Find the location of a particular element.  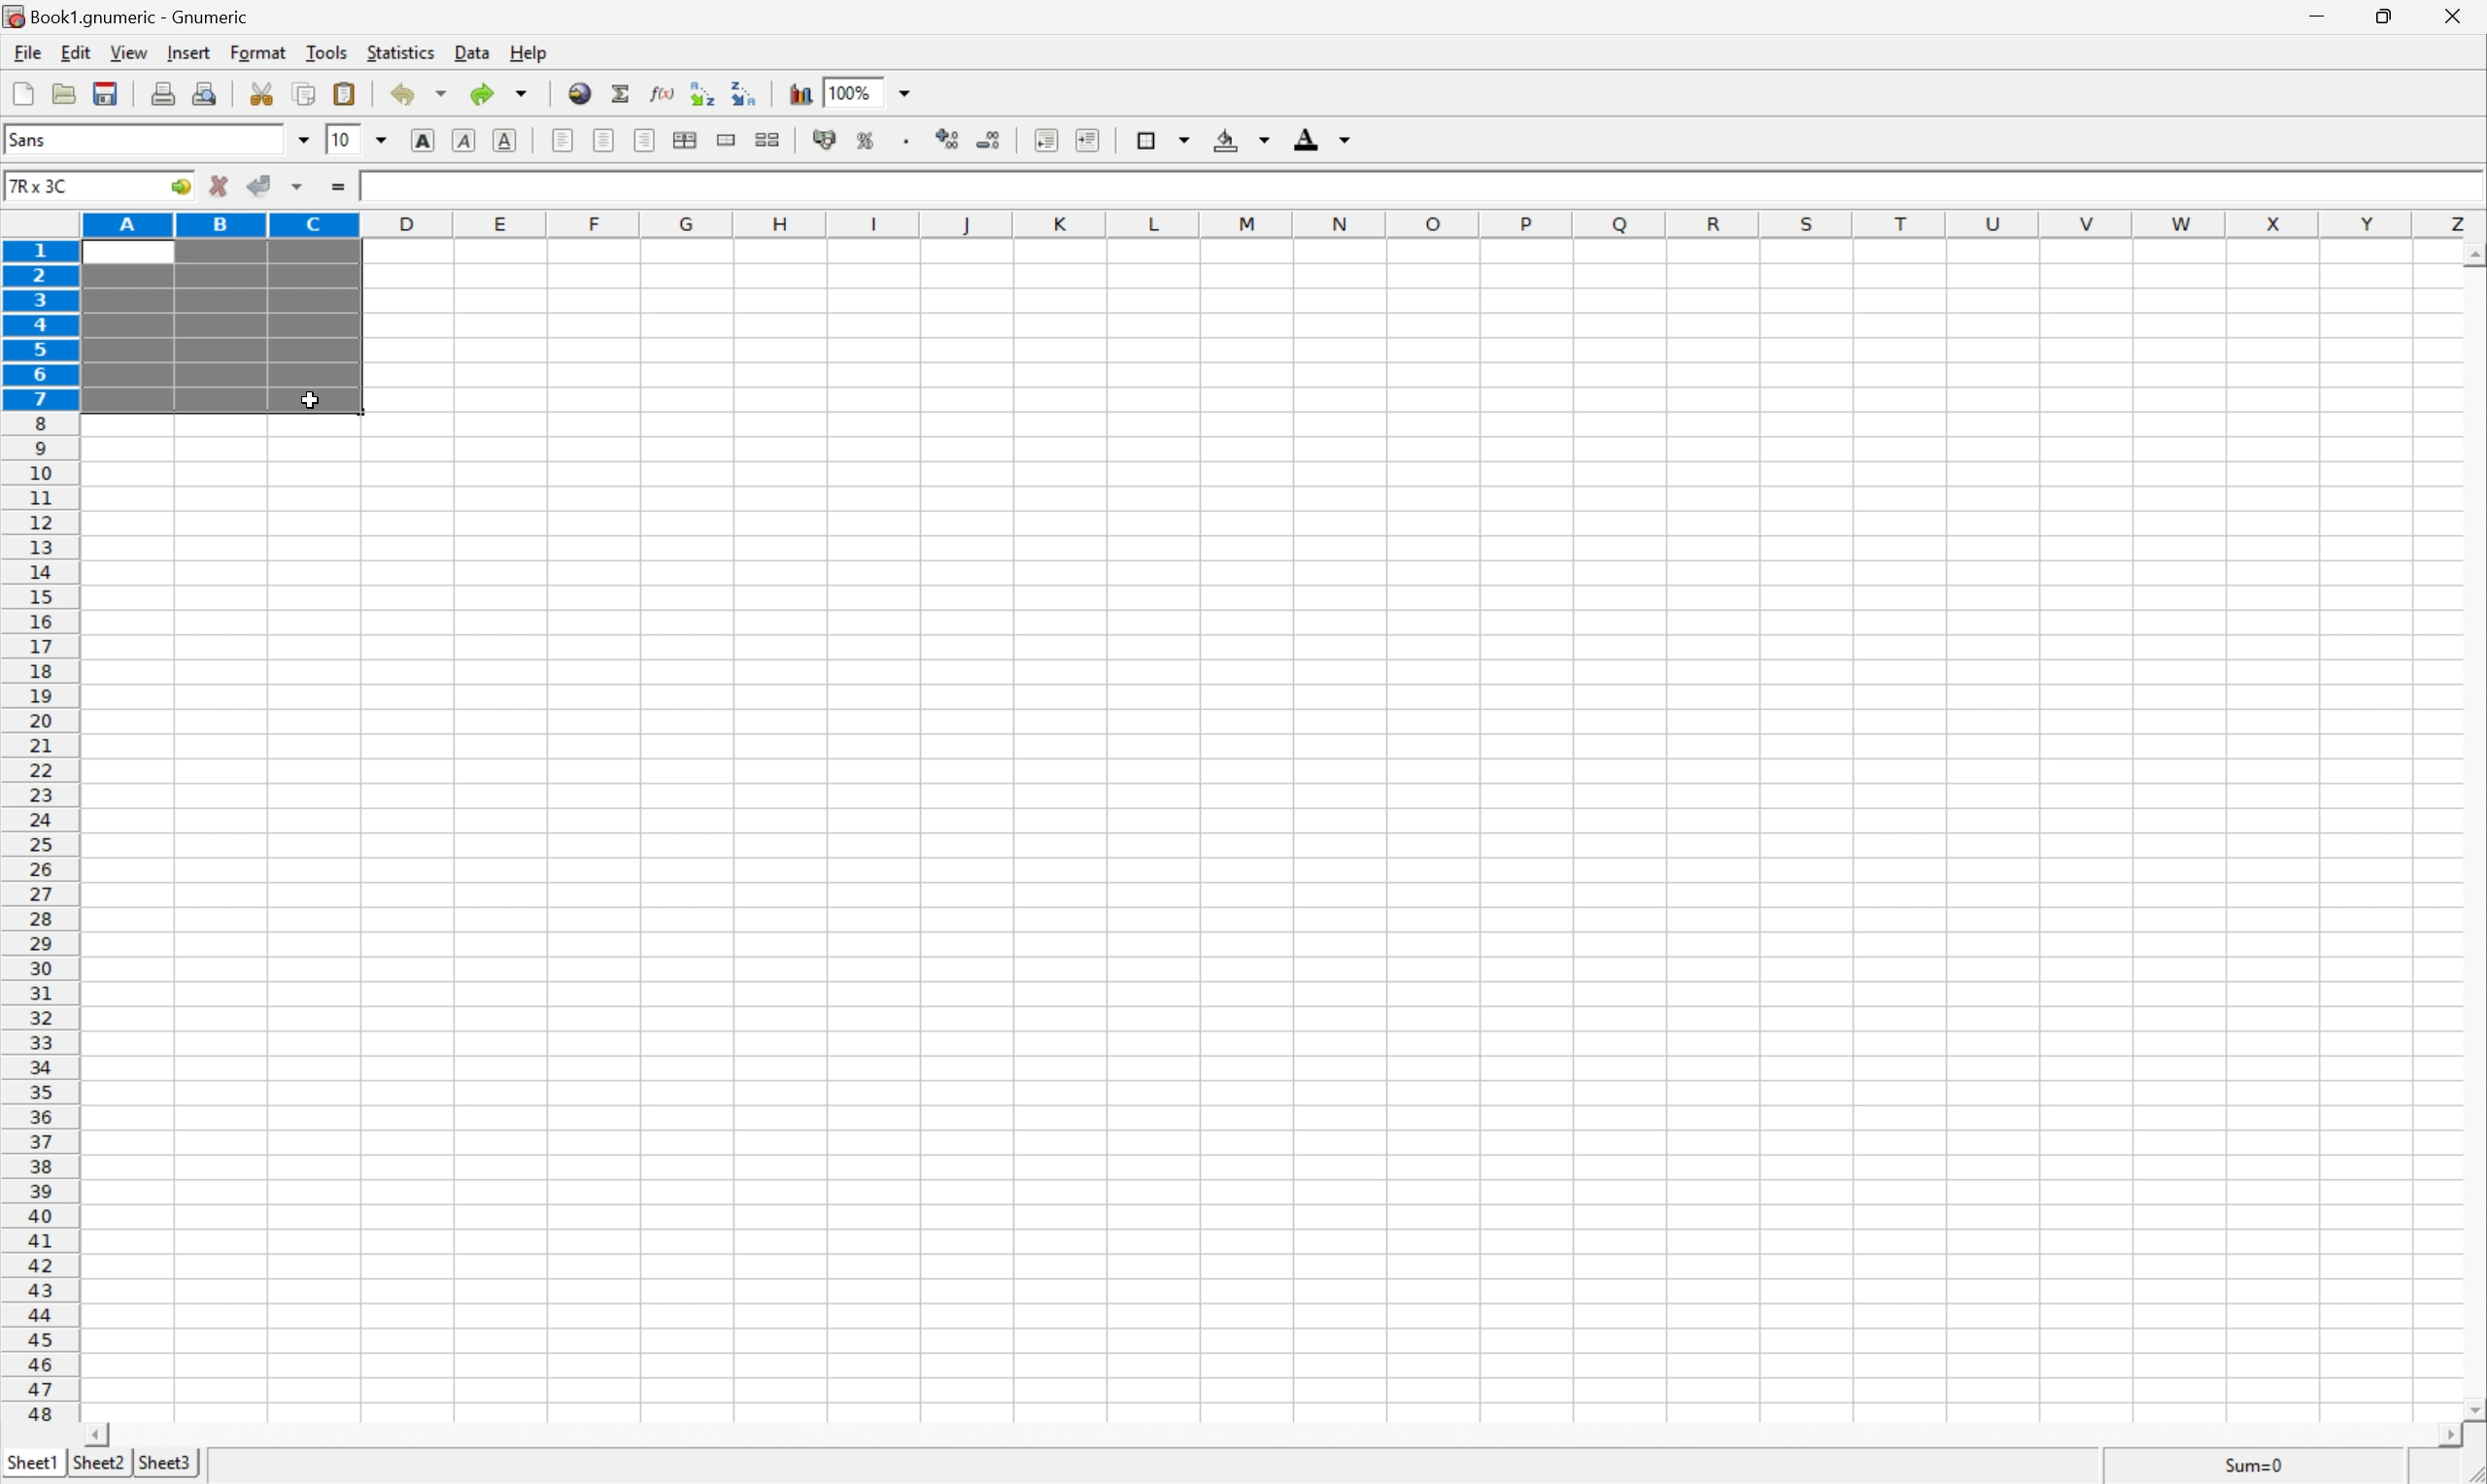

decrease number of decimals displayed is located at coordinates (990, 146).